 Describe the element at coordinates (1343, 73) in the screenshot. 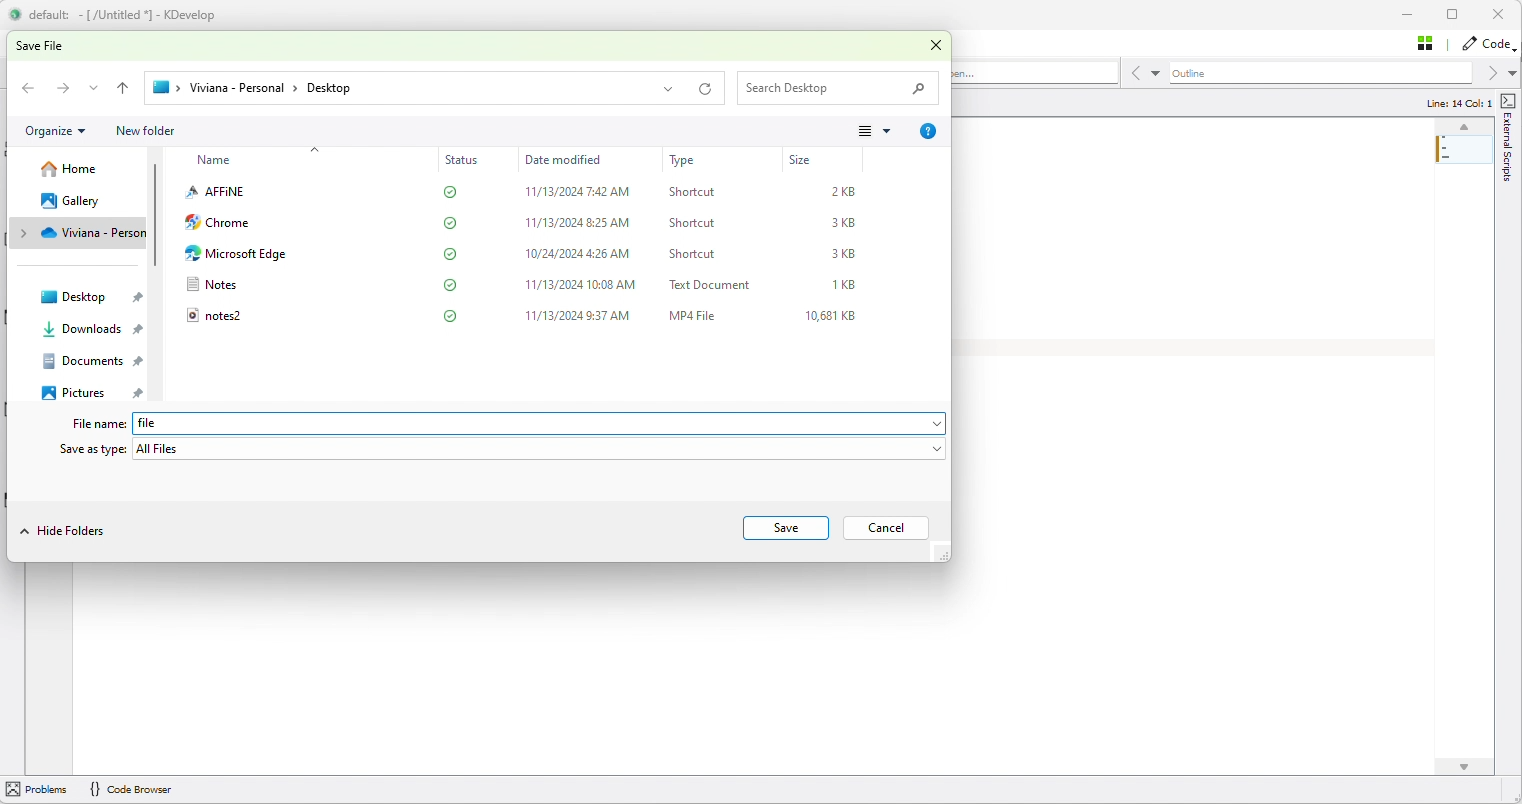

I see `Outline` at that location.